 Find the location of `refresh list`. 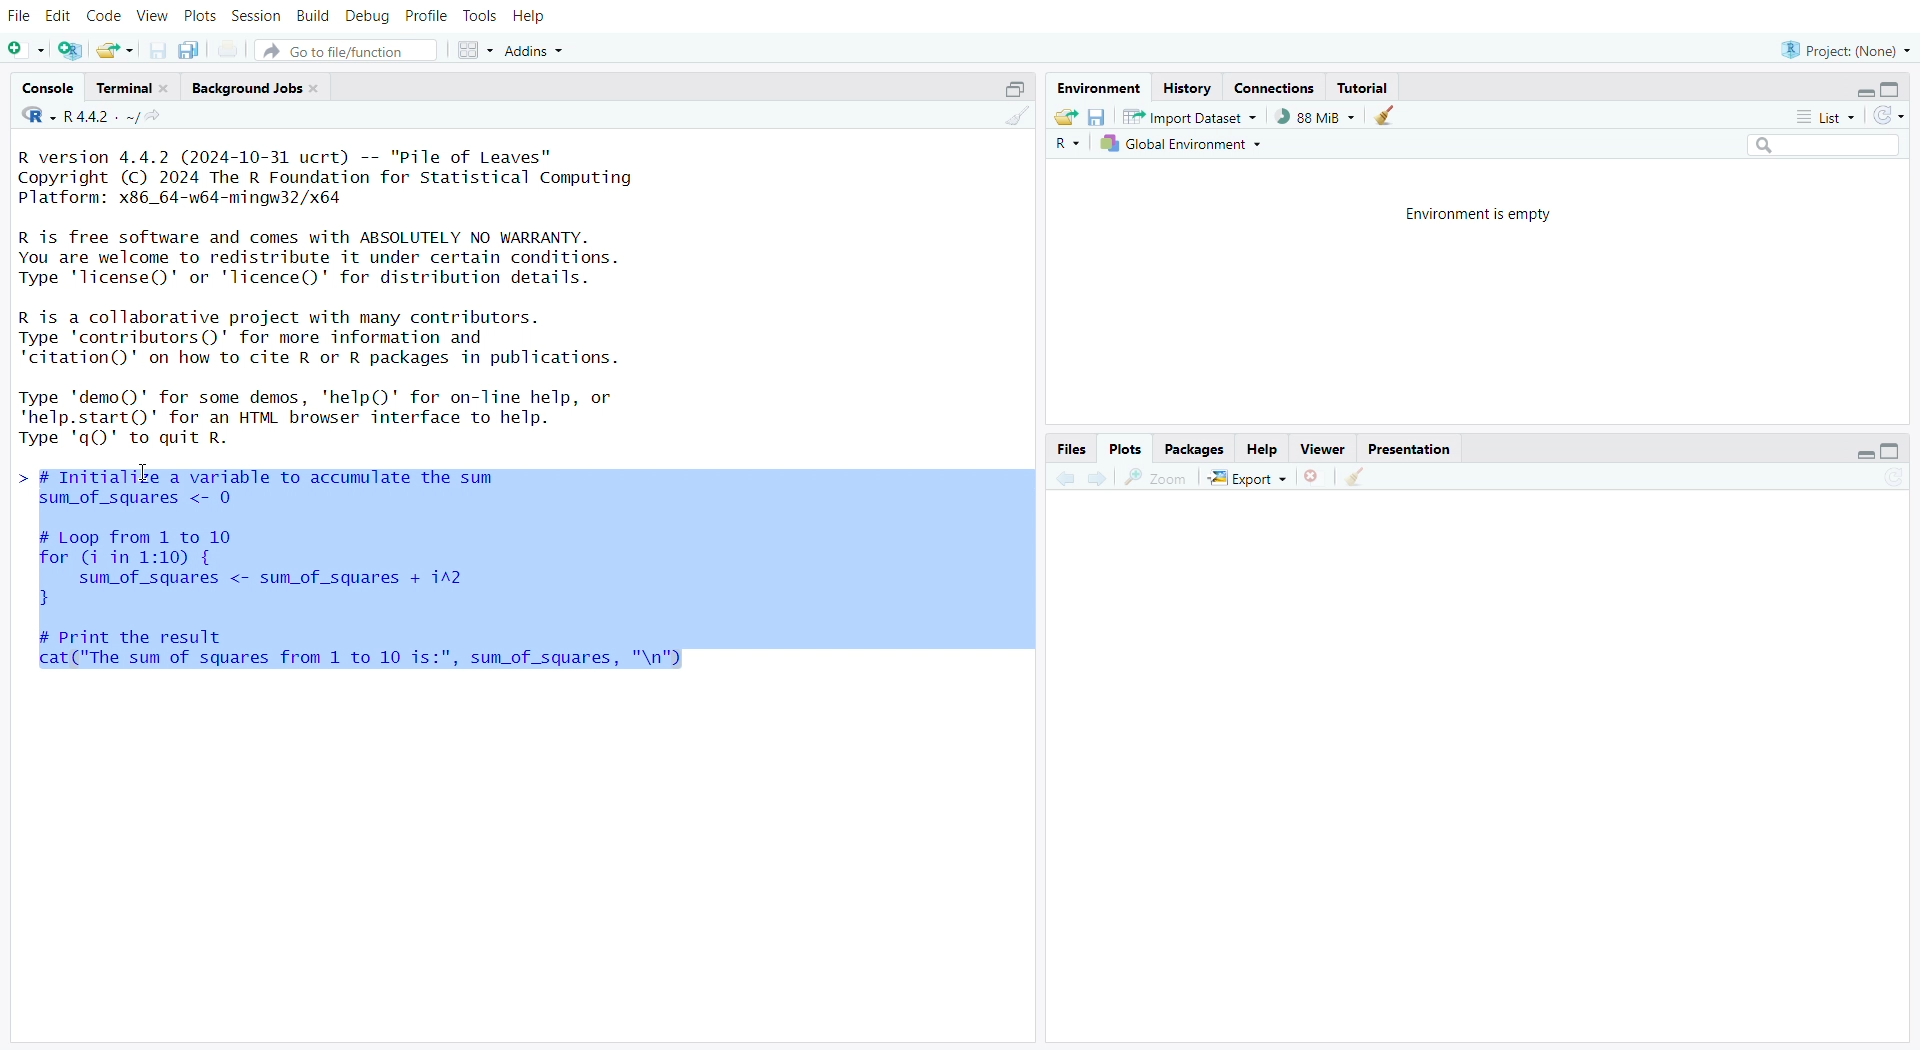

refresh list is located at coordinates (1888, 114).